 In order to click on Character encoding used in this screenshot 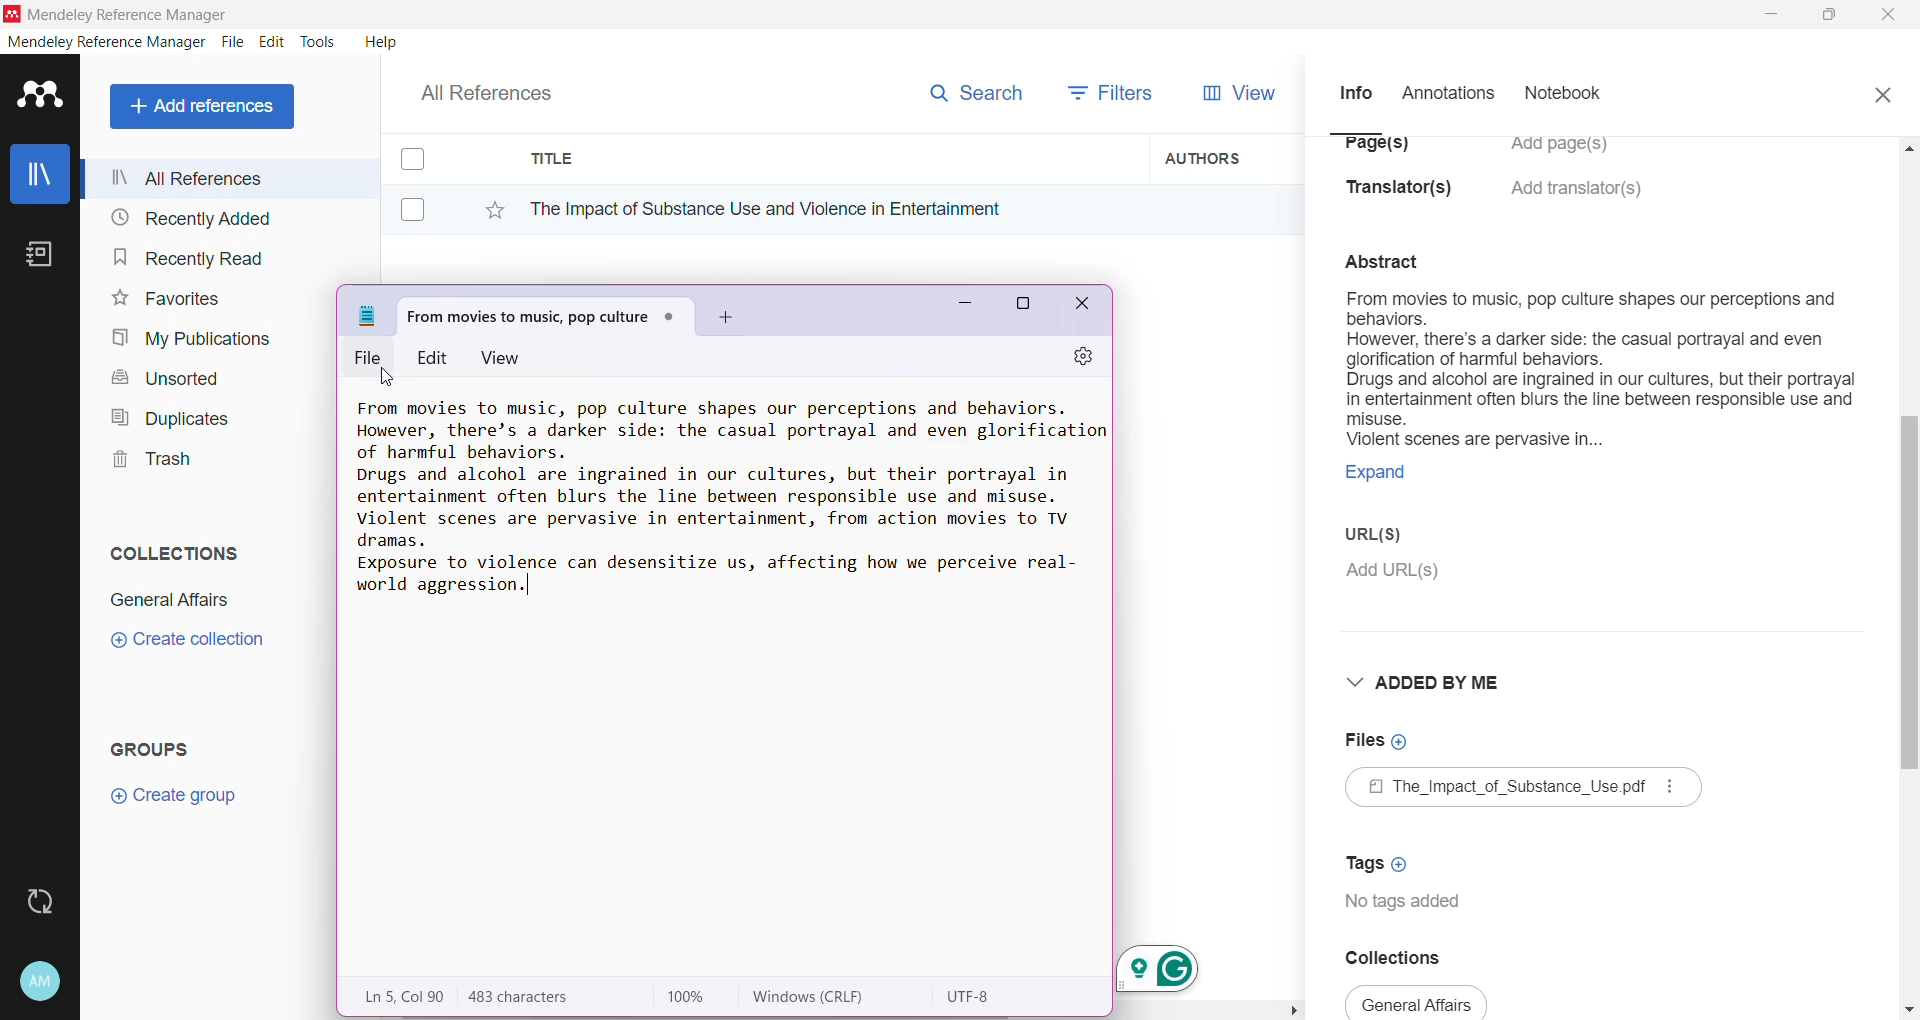, I will do `click(973, 997)`.